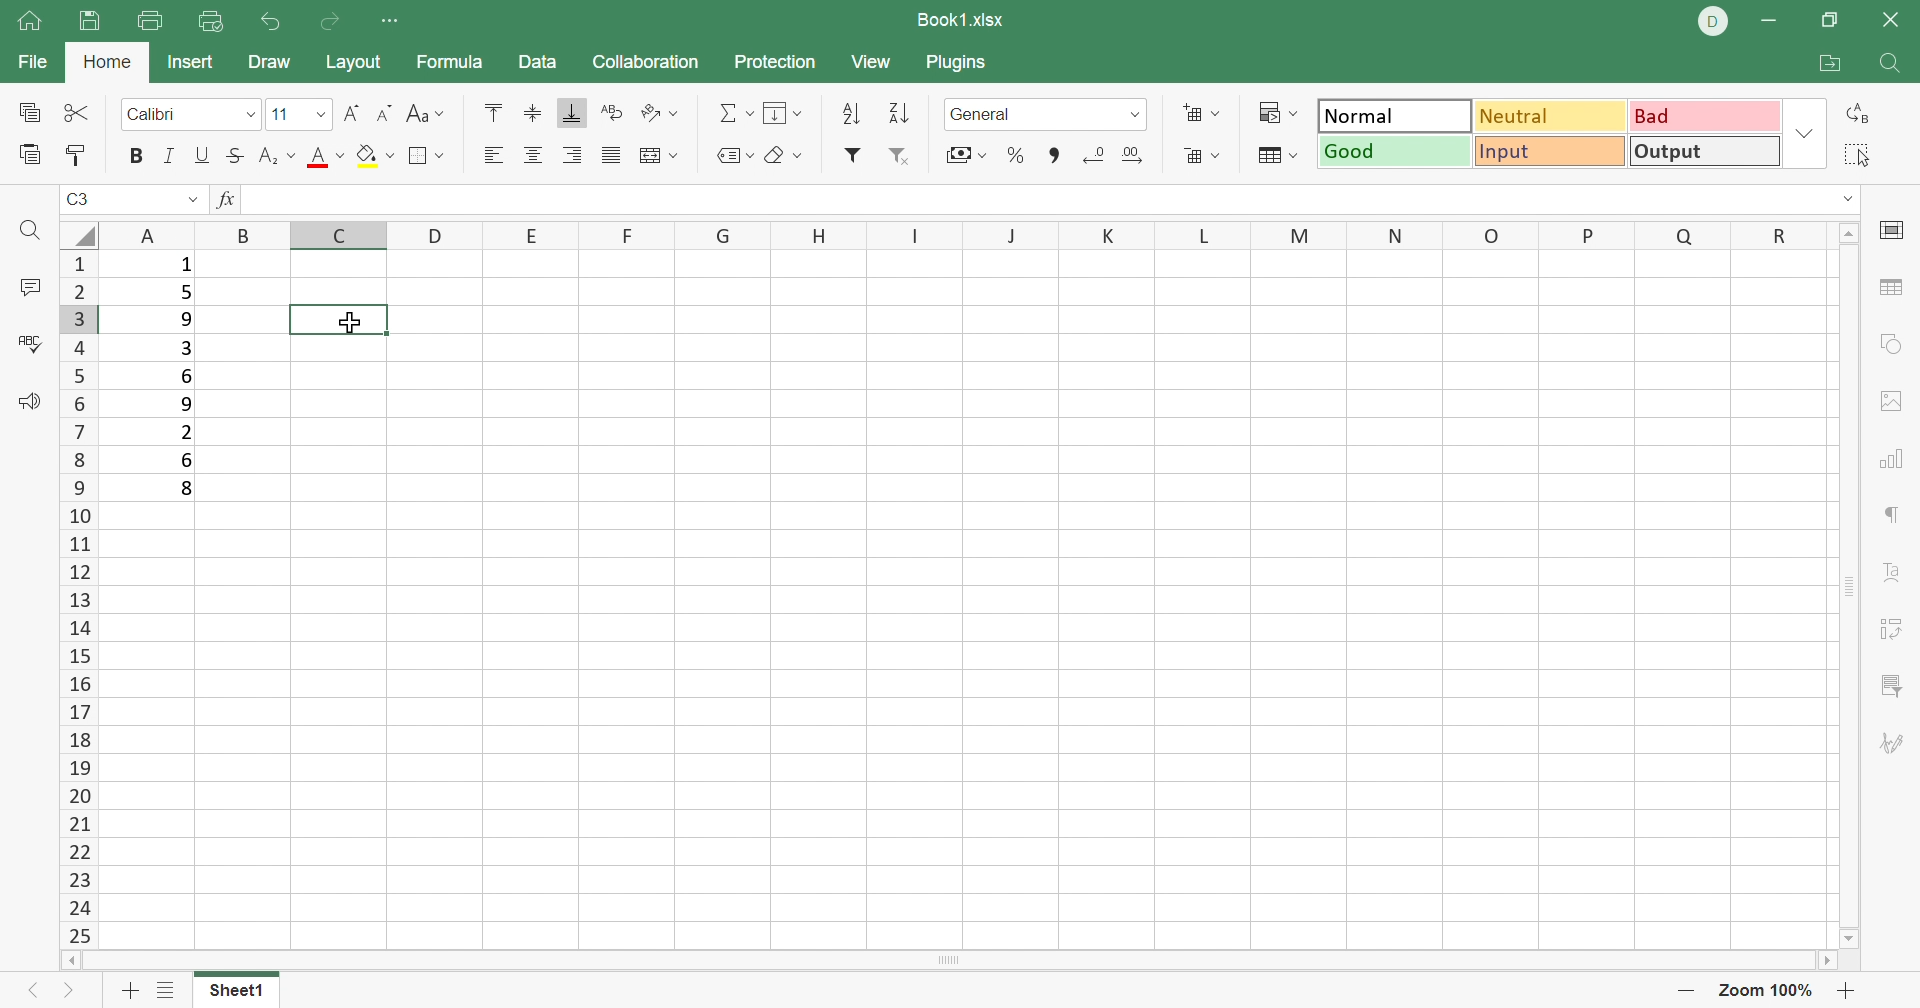 This screenshot has height=1008, width=1920. Describe the element at coordinates (1095, 156) in the screenshot. I see `Decrease decimal` at that location.